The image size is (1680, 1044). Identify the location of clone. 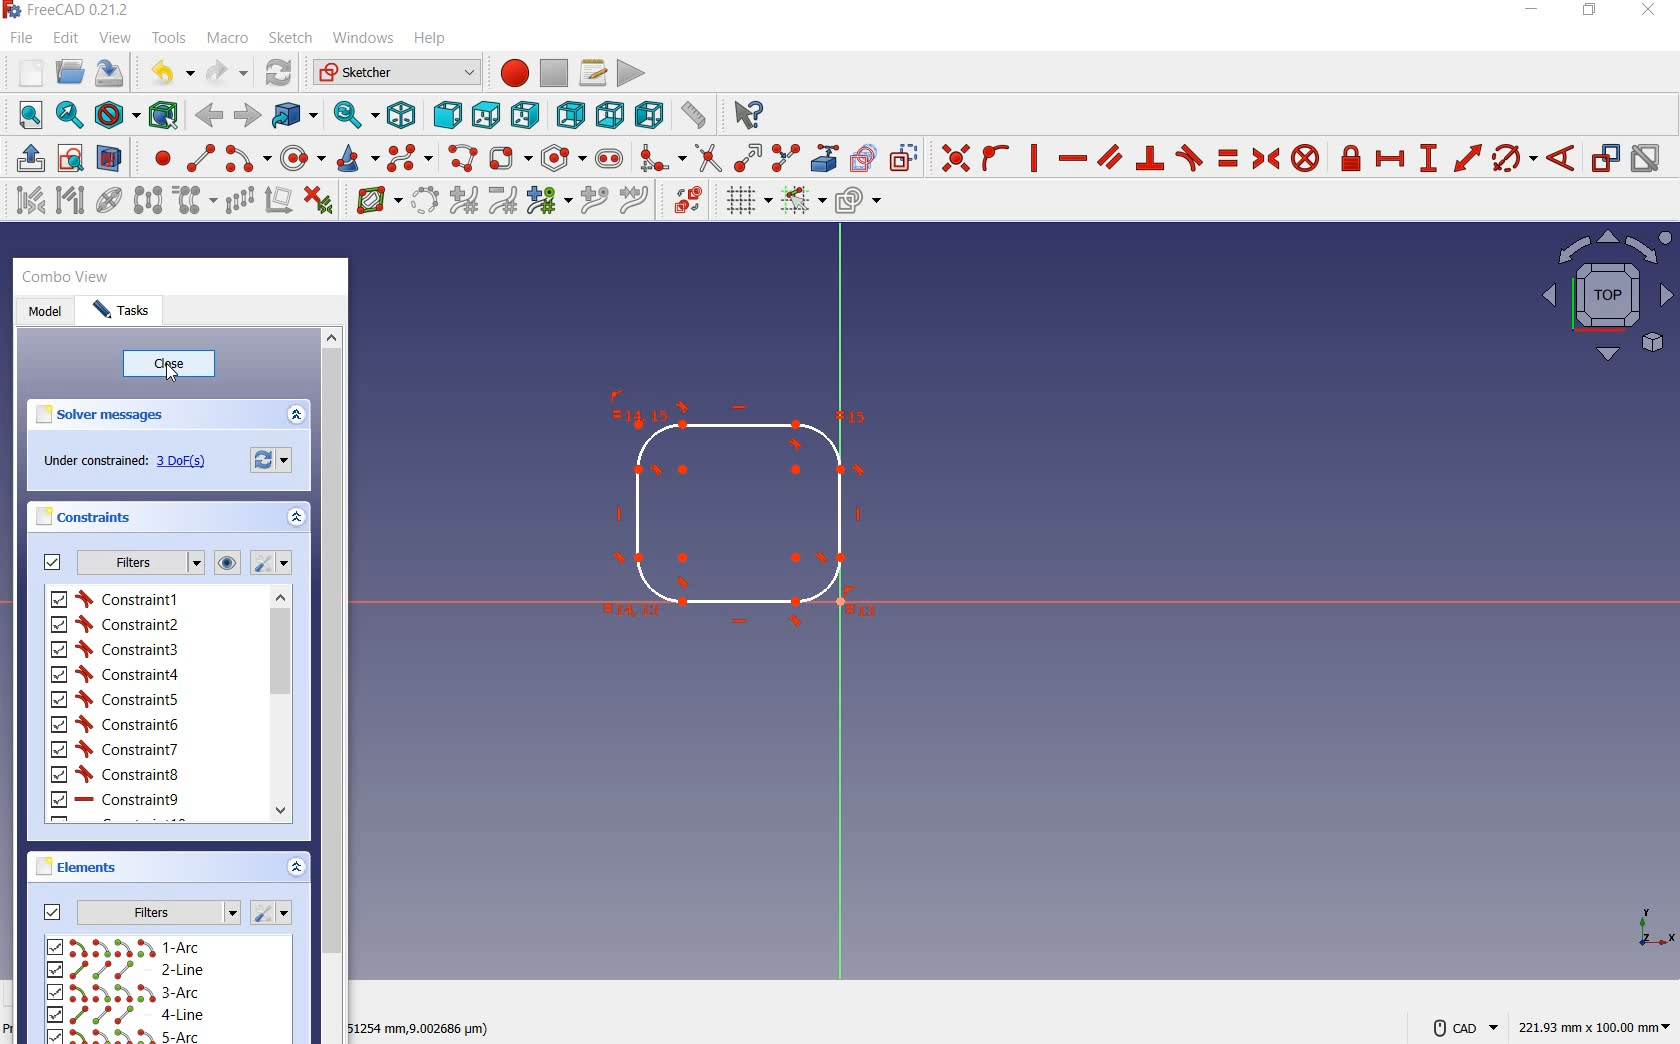
(194, 204).